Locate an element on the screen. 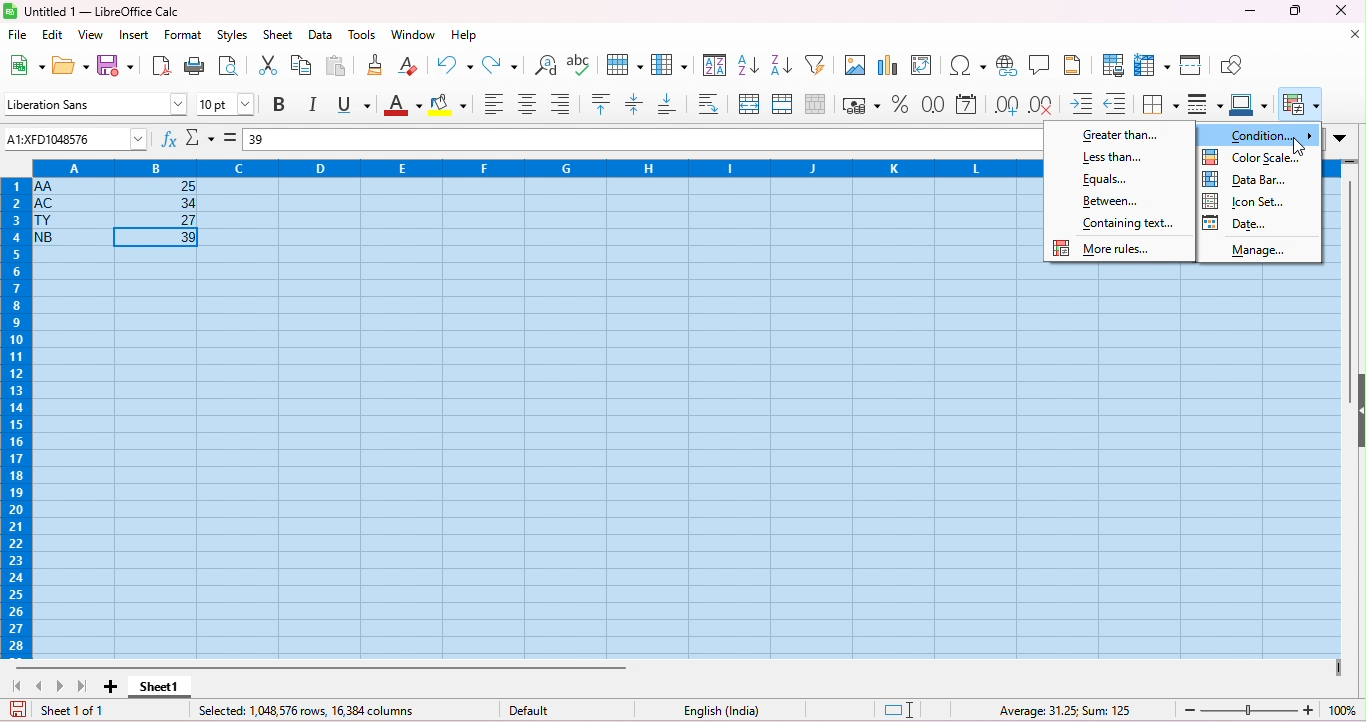 Image resolution: width=1366 pixels, height=722 pixels. align bottom is located at coordinates (560, 103).